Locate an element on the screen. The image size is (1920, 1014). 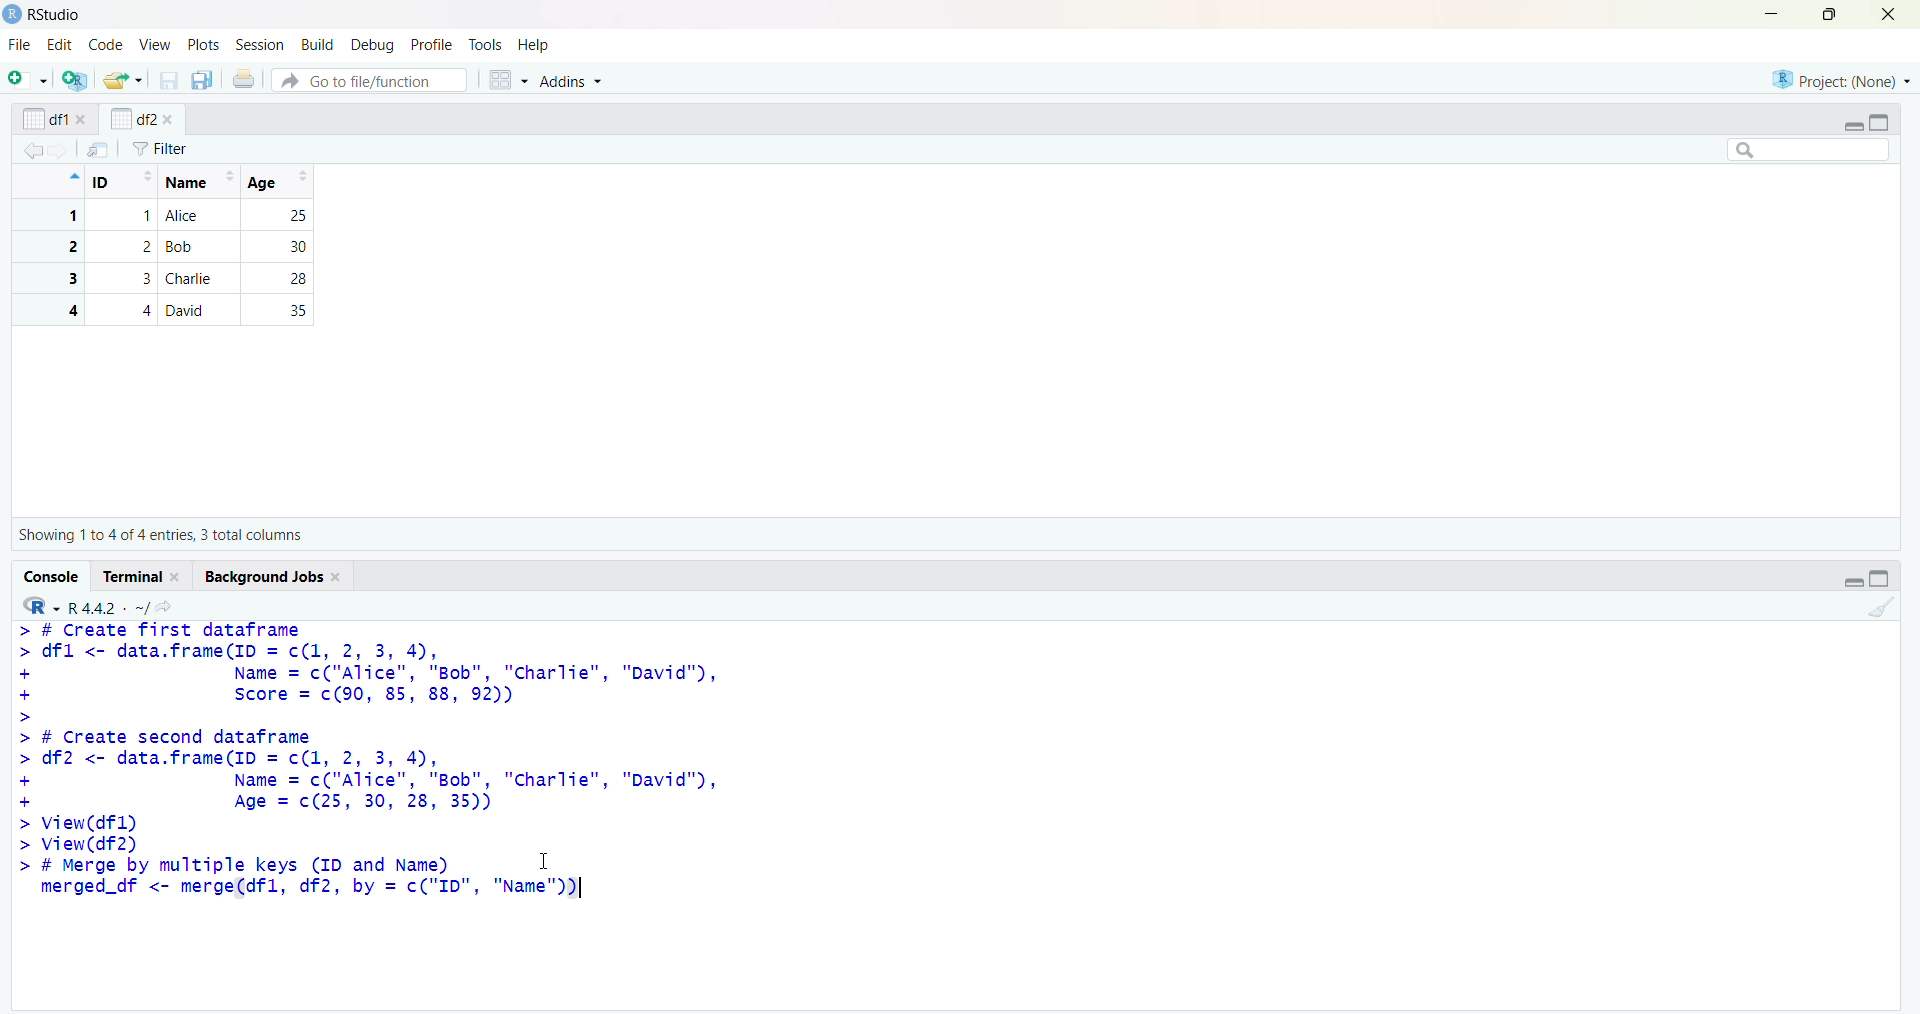
Filter is located at coordinates (160, 149).